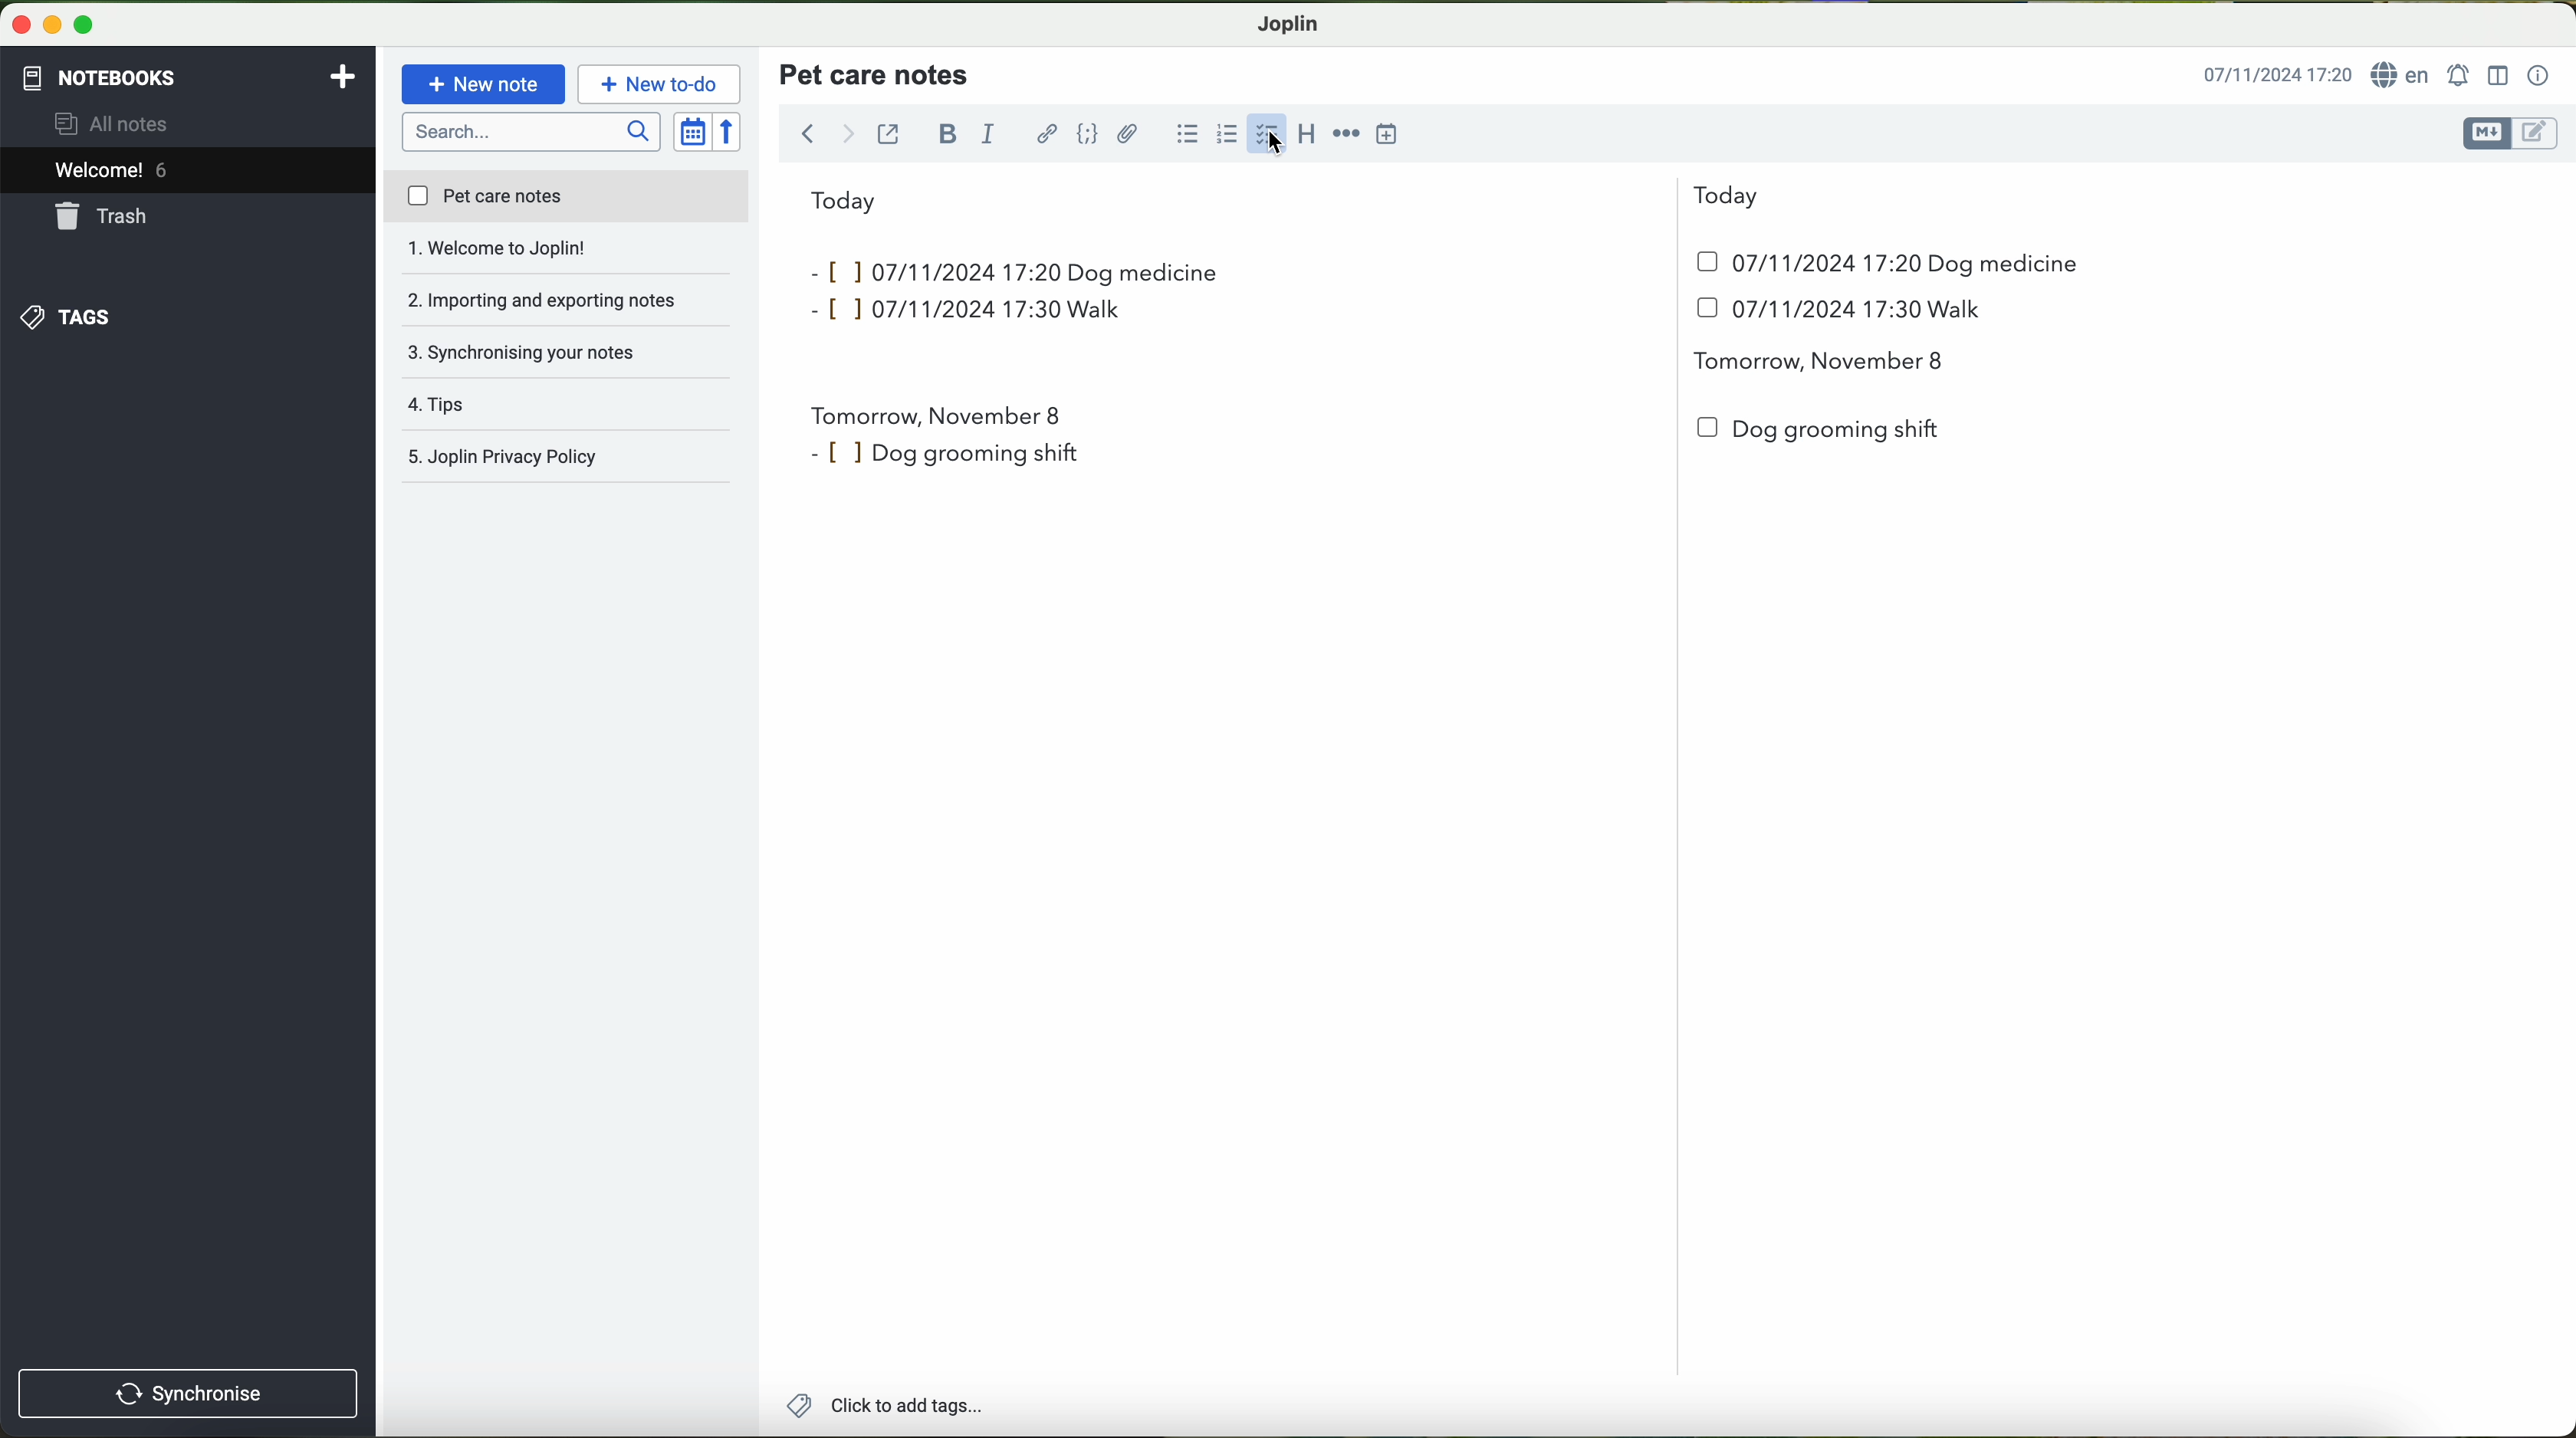 This screenshot has width=2576, height=1438. Describe the element at coordinates (1396, 132) in the screenshot. I see `insert time` at that location.